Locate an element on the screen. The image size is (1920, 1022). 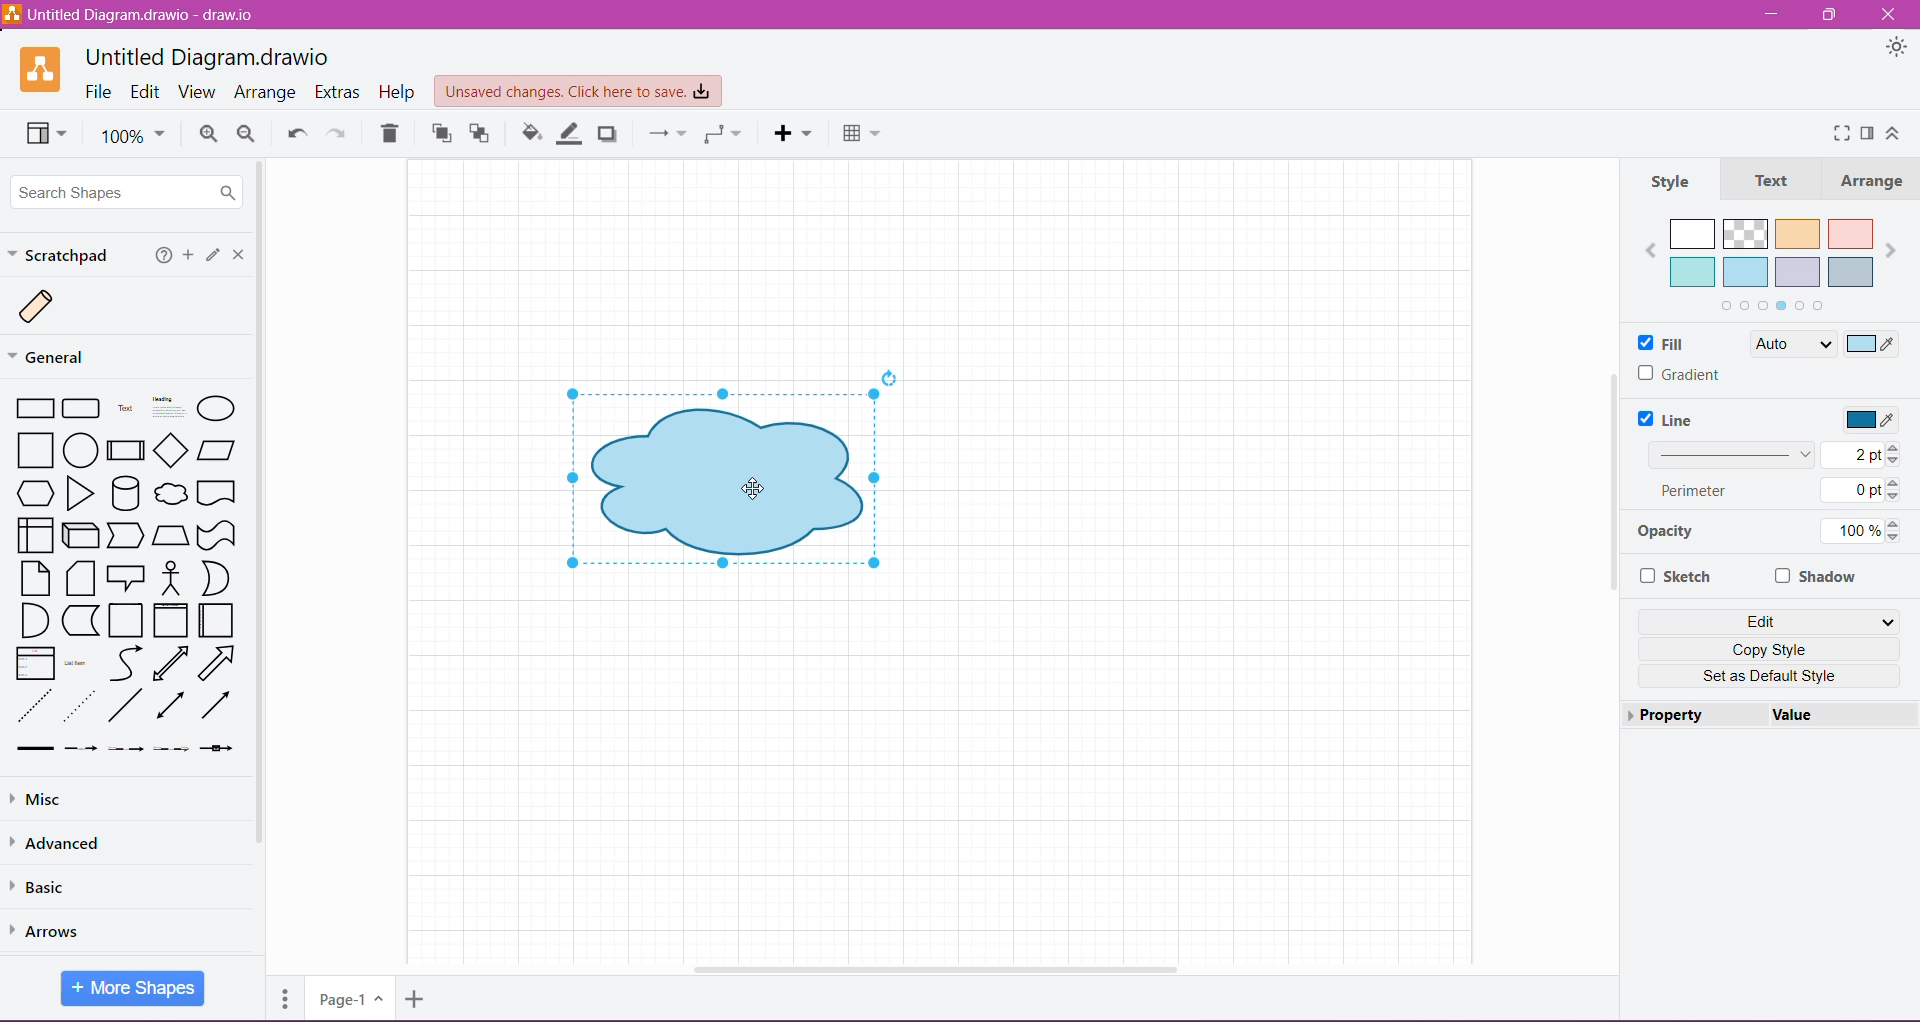
Arrows is located at coordinates (51, 932).